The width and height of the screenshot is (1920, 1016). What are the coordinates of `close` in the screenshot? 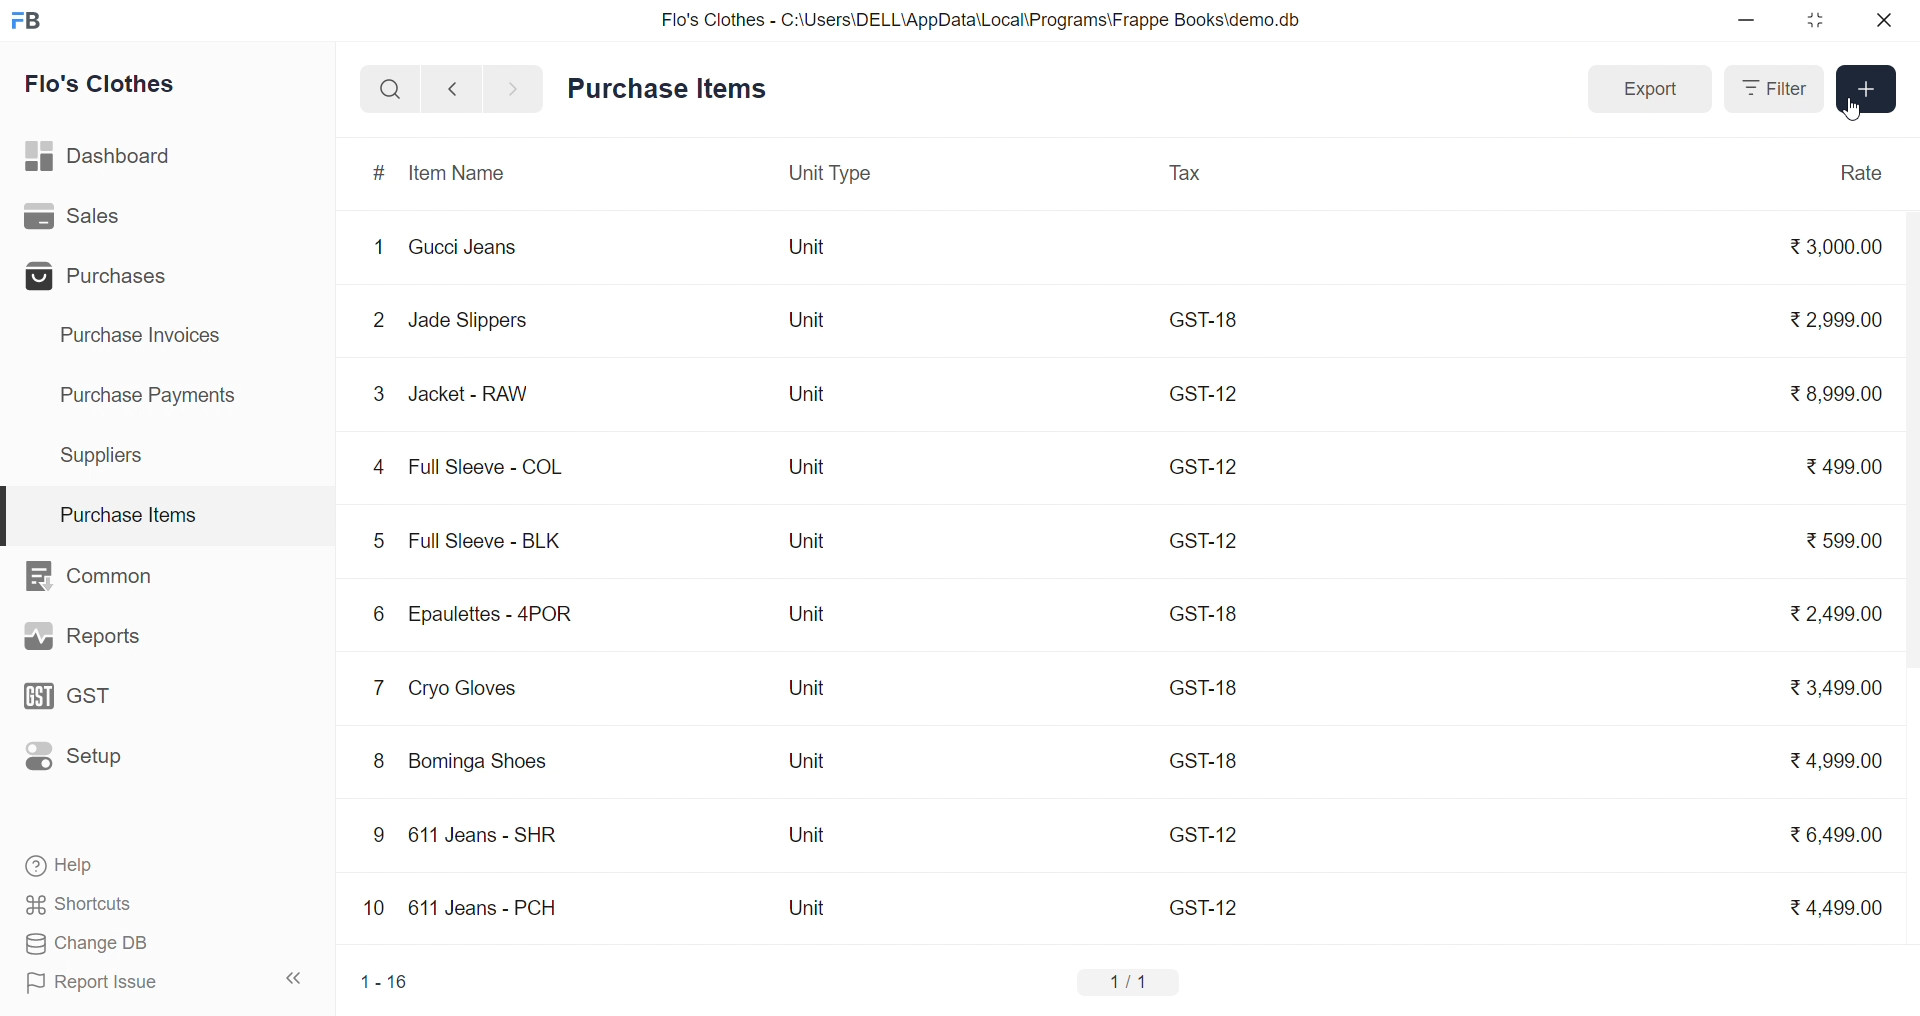 It's located at (1877, 20).